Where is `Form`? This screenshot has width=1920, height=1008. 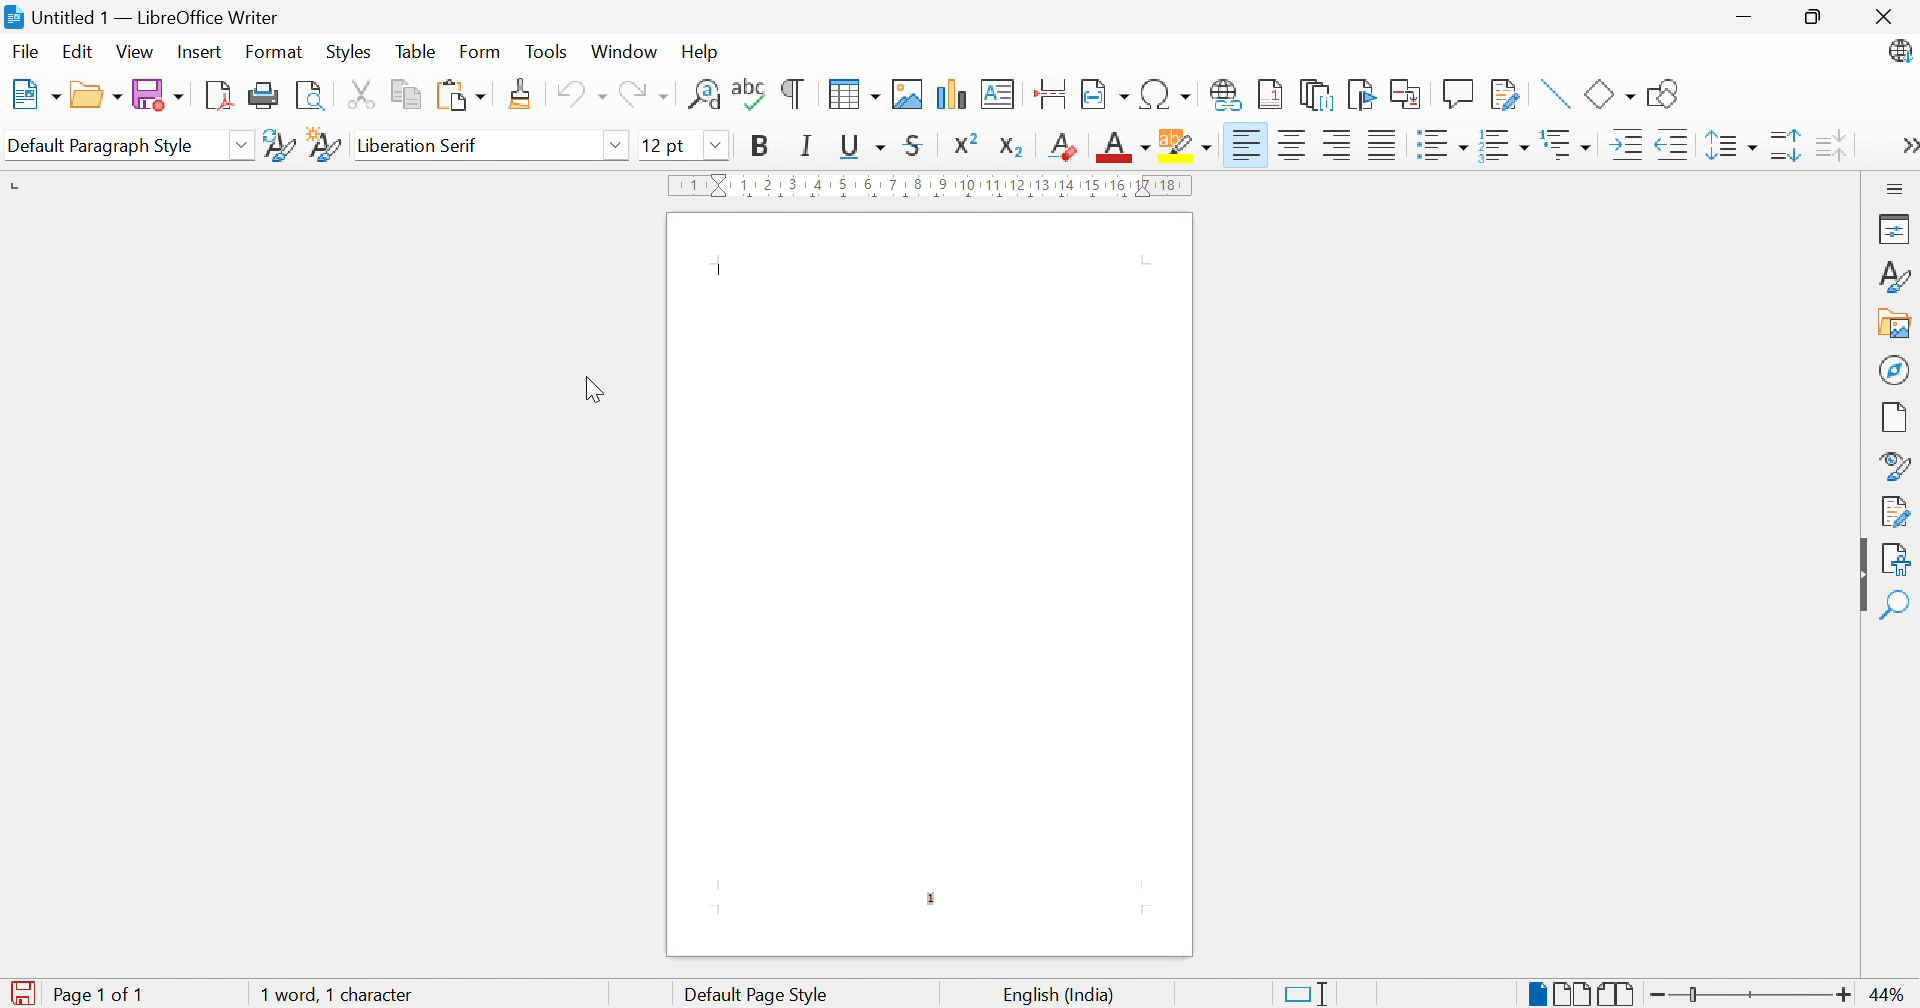 Form is located at coordinates (479, 52).